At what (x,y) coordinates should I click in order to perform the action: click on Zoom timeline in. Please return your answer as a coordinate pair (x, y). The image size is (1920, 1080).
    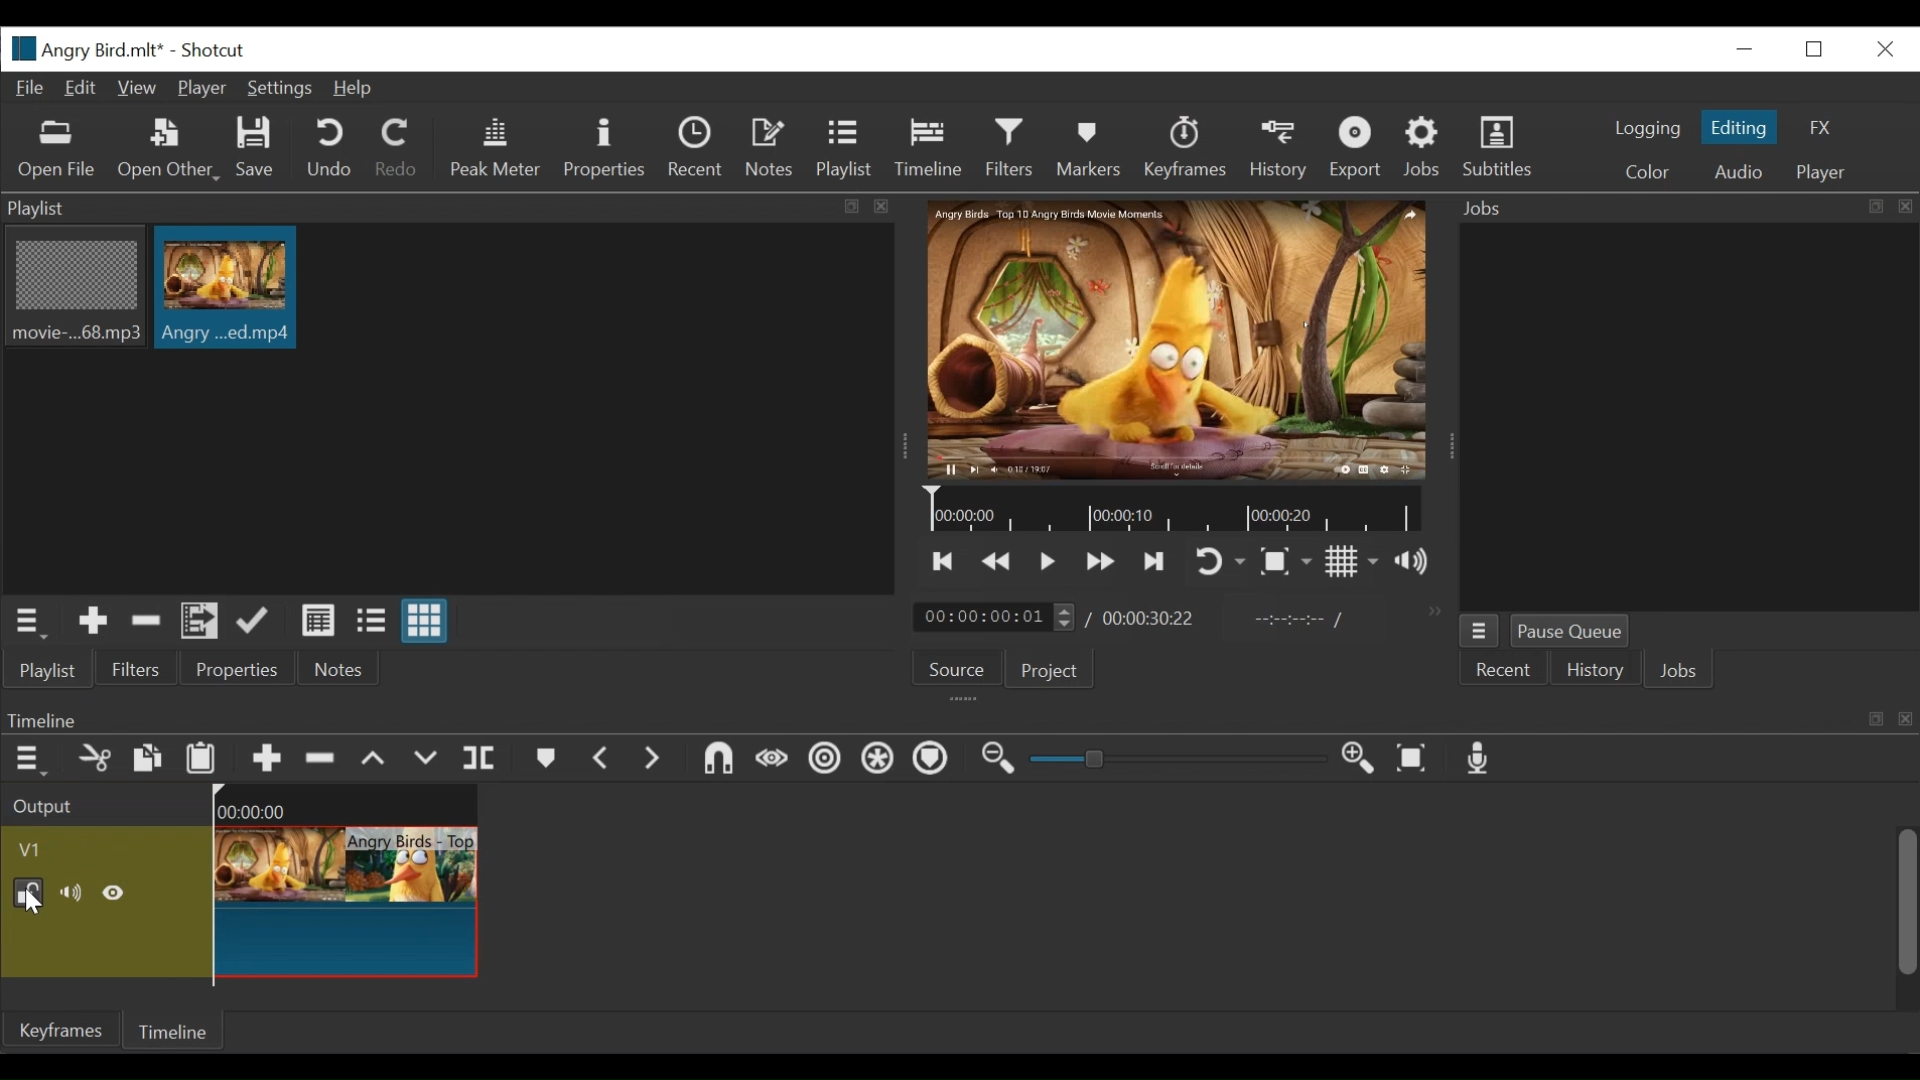
    Looking at the image, I should click on (1361, 760).